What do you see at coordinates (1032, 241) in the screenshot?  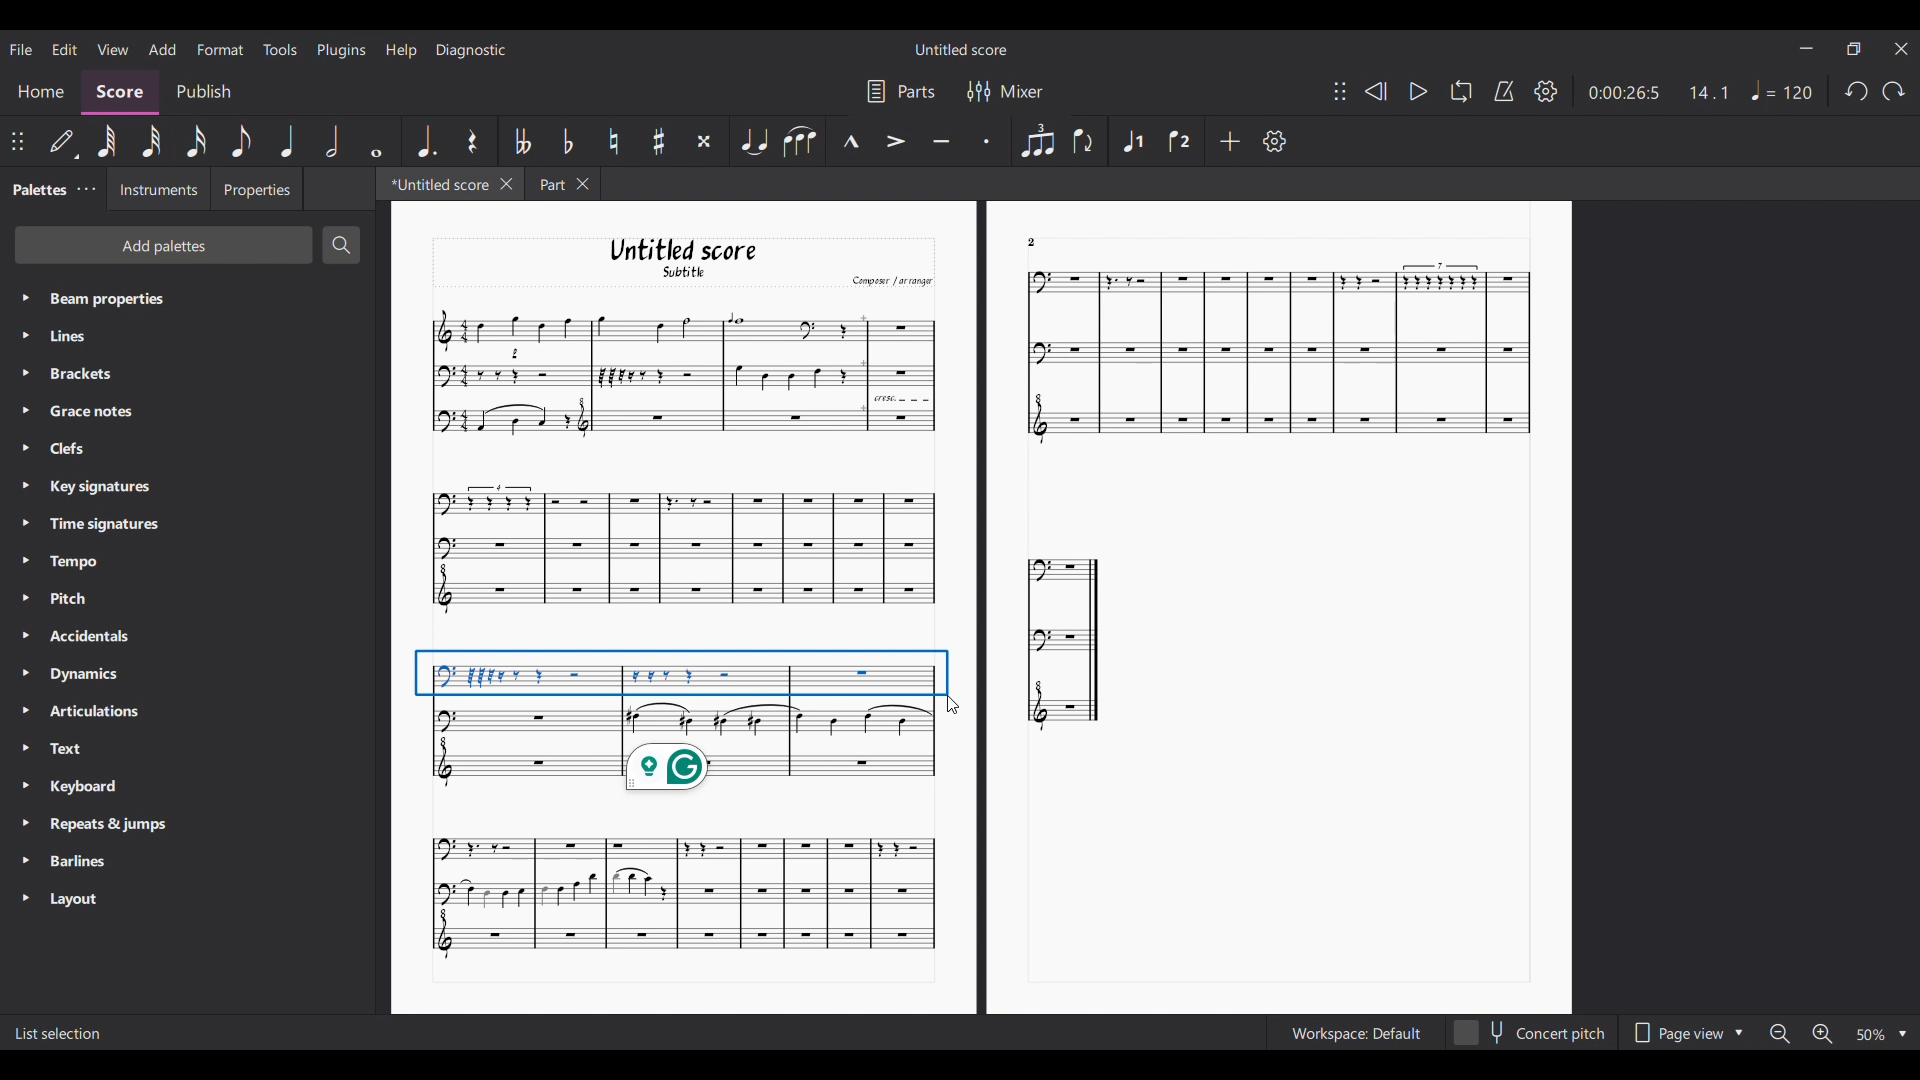 I see `2` at bounding box center [1032, 241].